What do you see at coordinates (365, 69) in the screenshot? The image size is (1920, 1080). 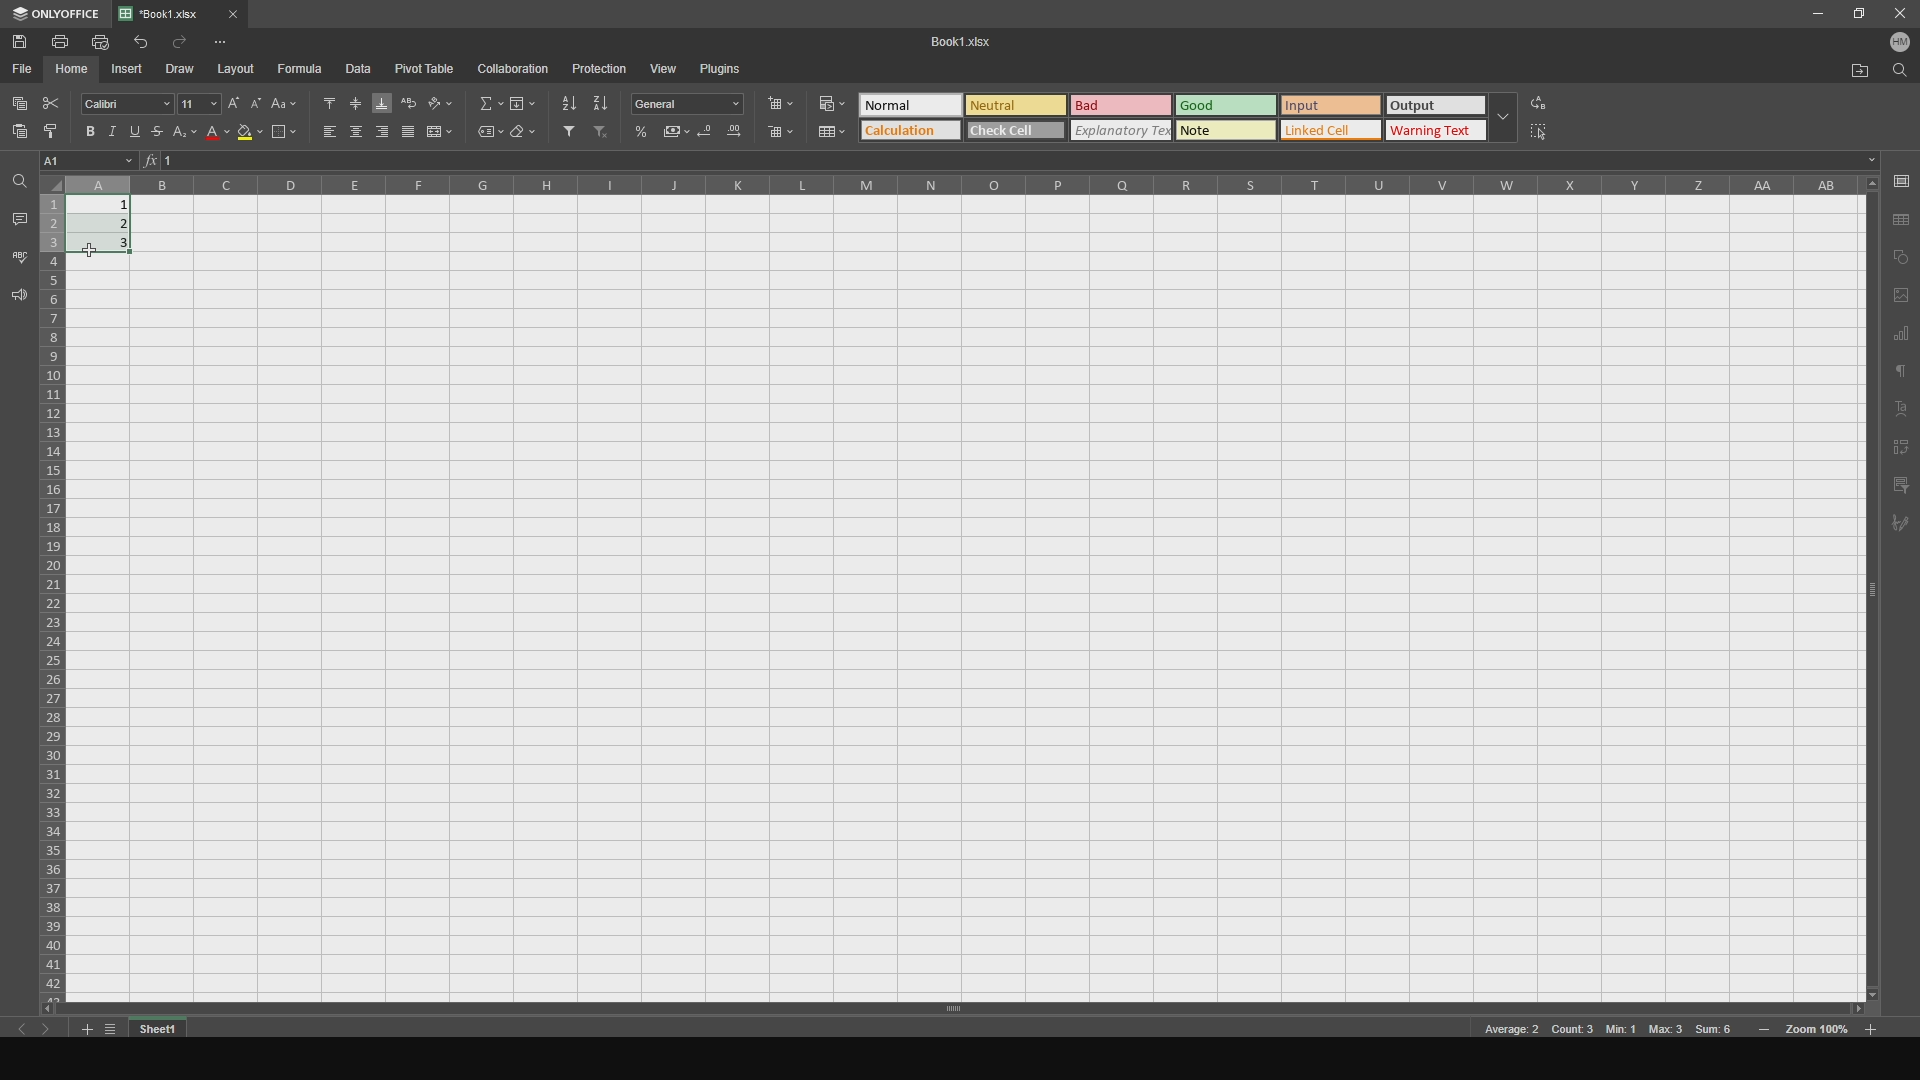 I see `data` at bounding box center [365, 69].